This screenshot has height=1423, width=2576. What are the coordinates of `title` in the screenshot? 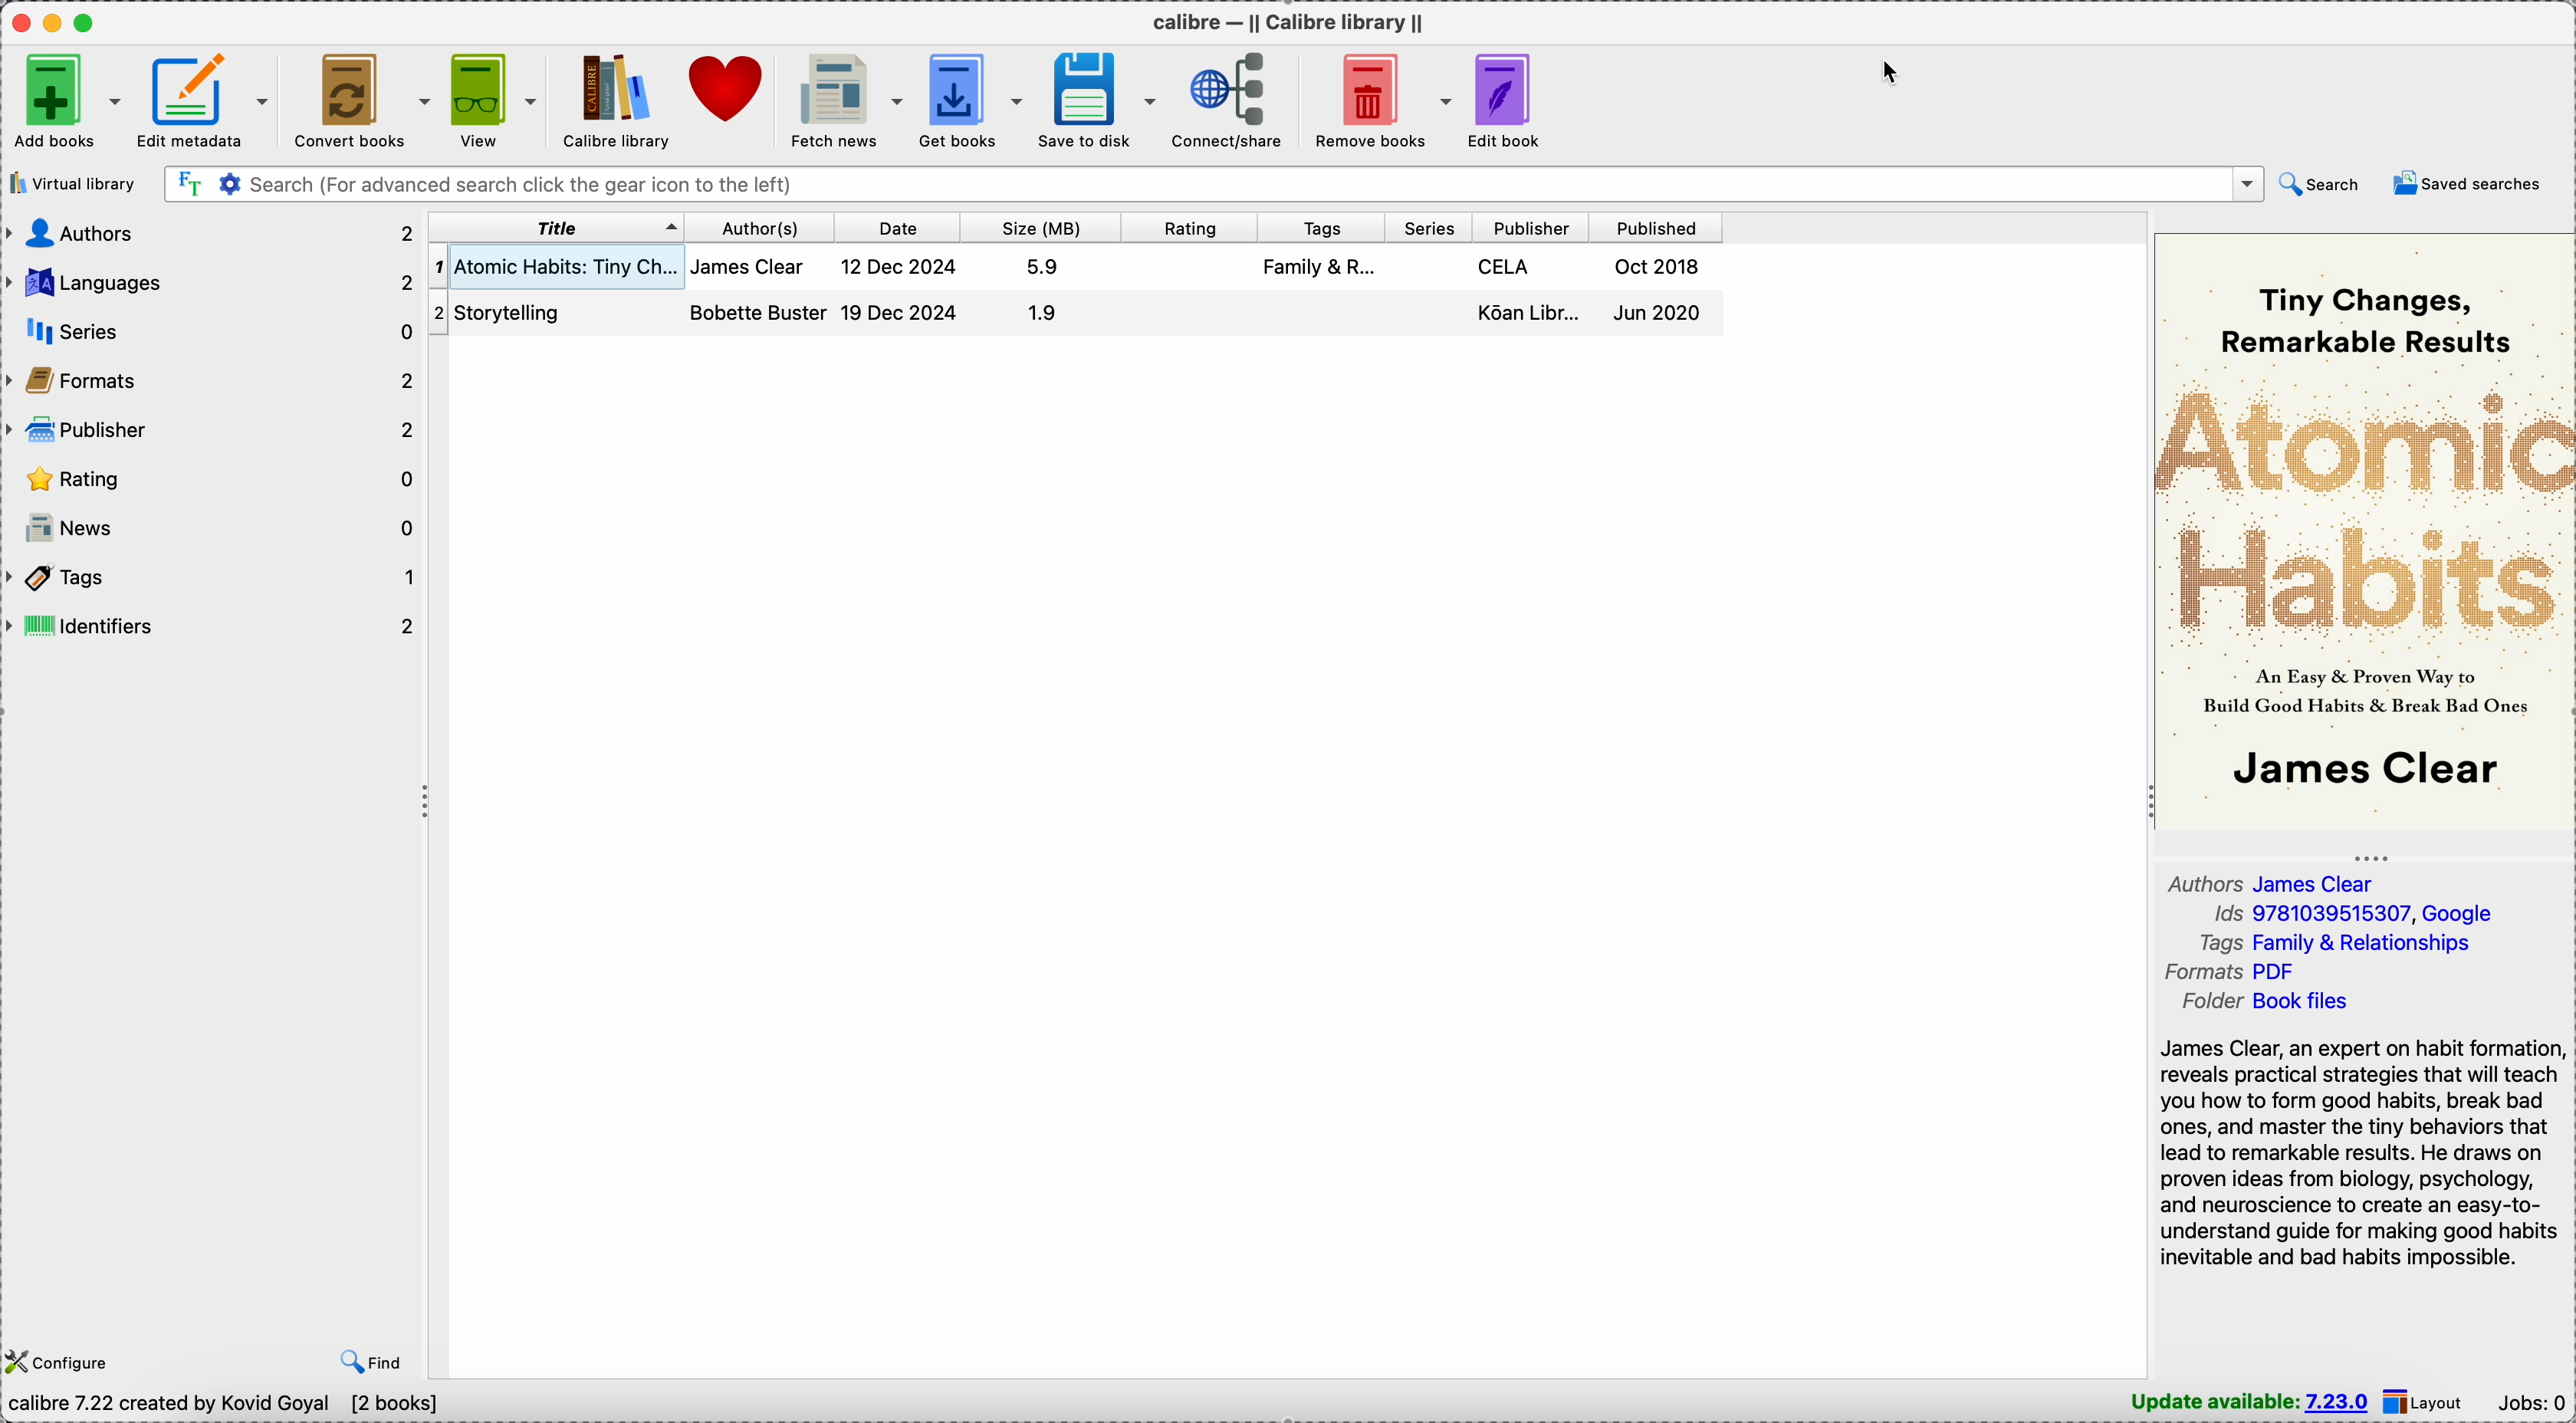 It's located at (554, 229).